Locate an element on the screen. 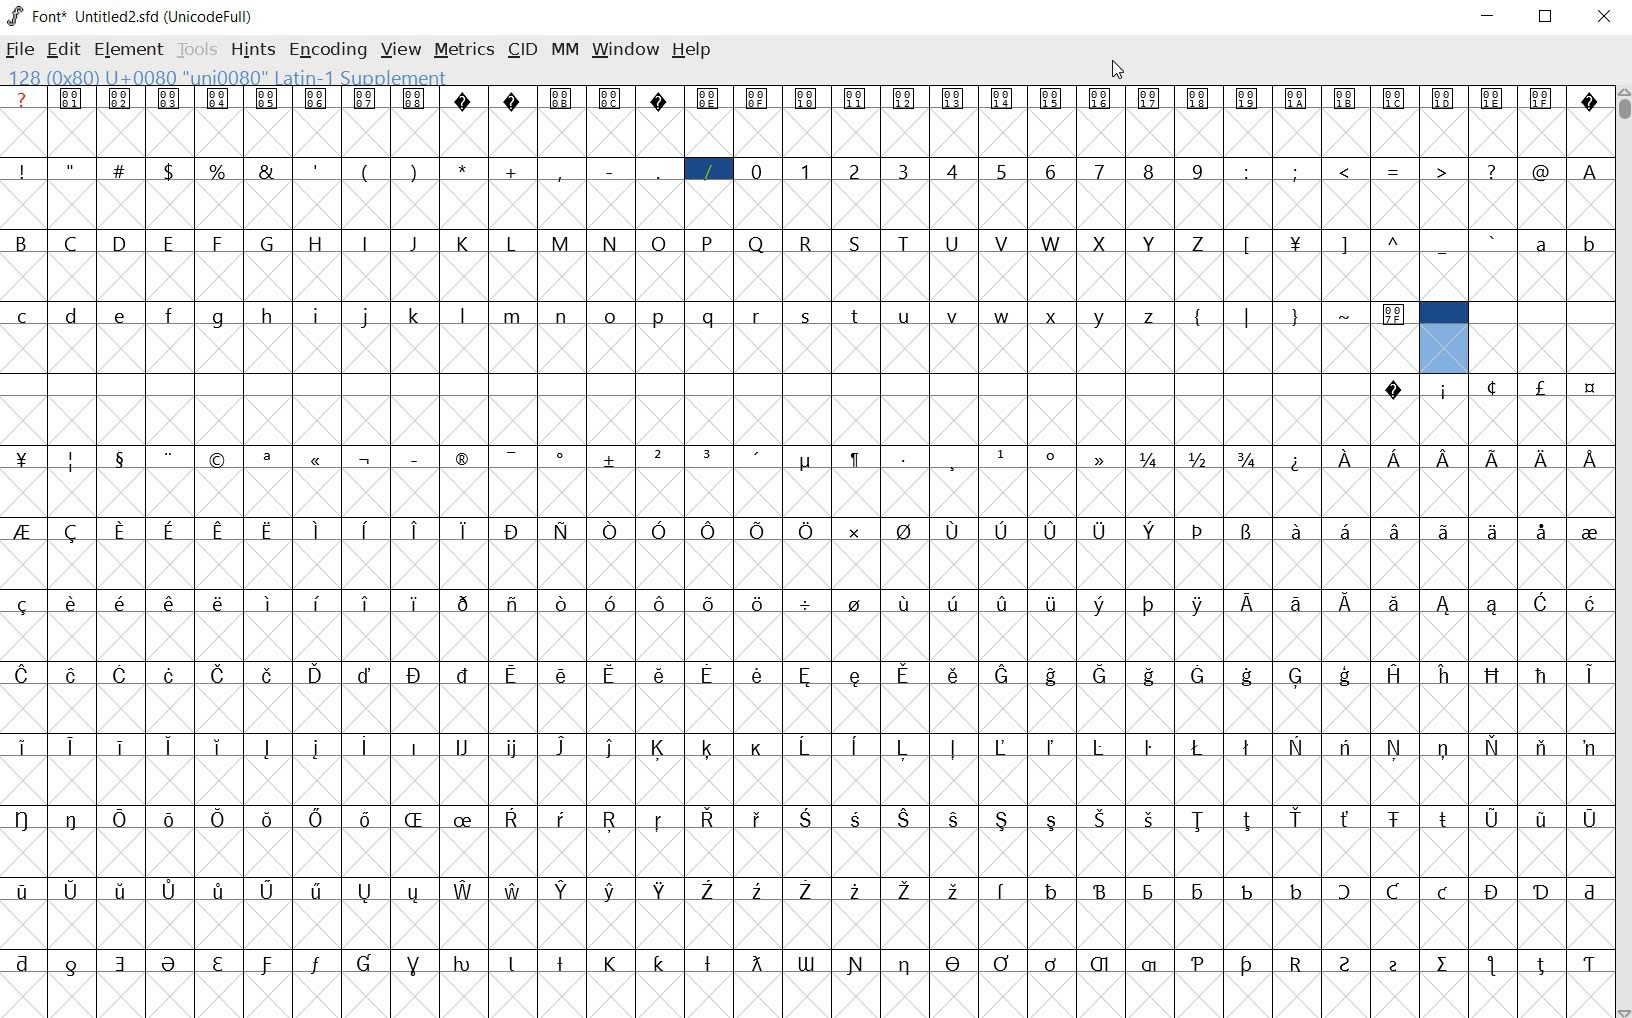  Symbol is located at coordinates (809, 818).